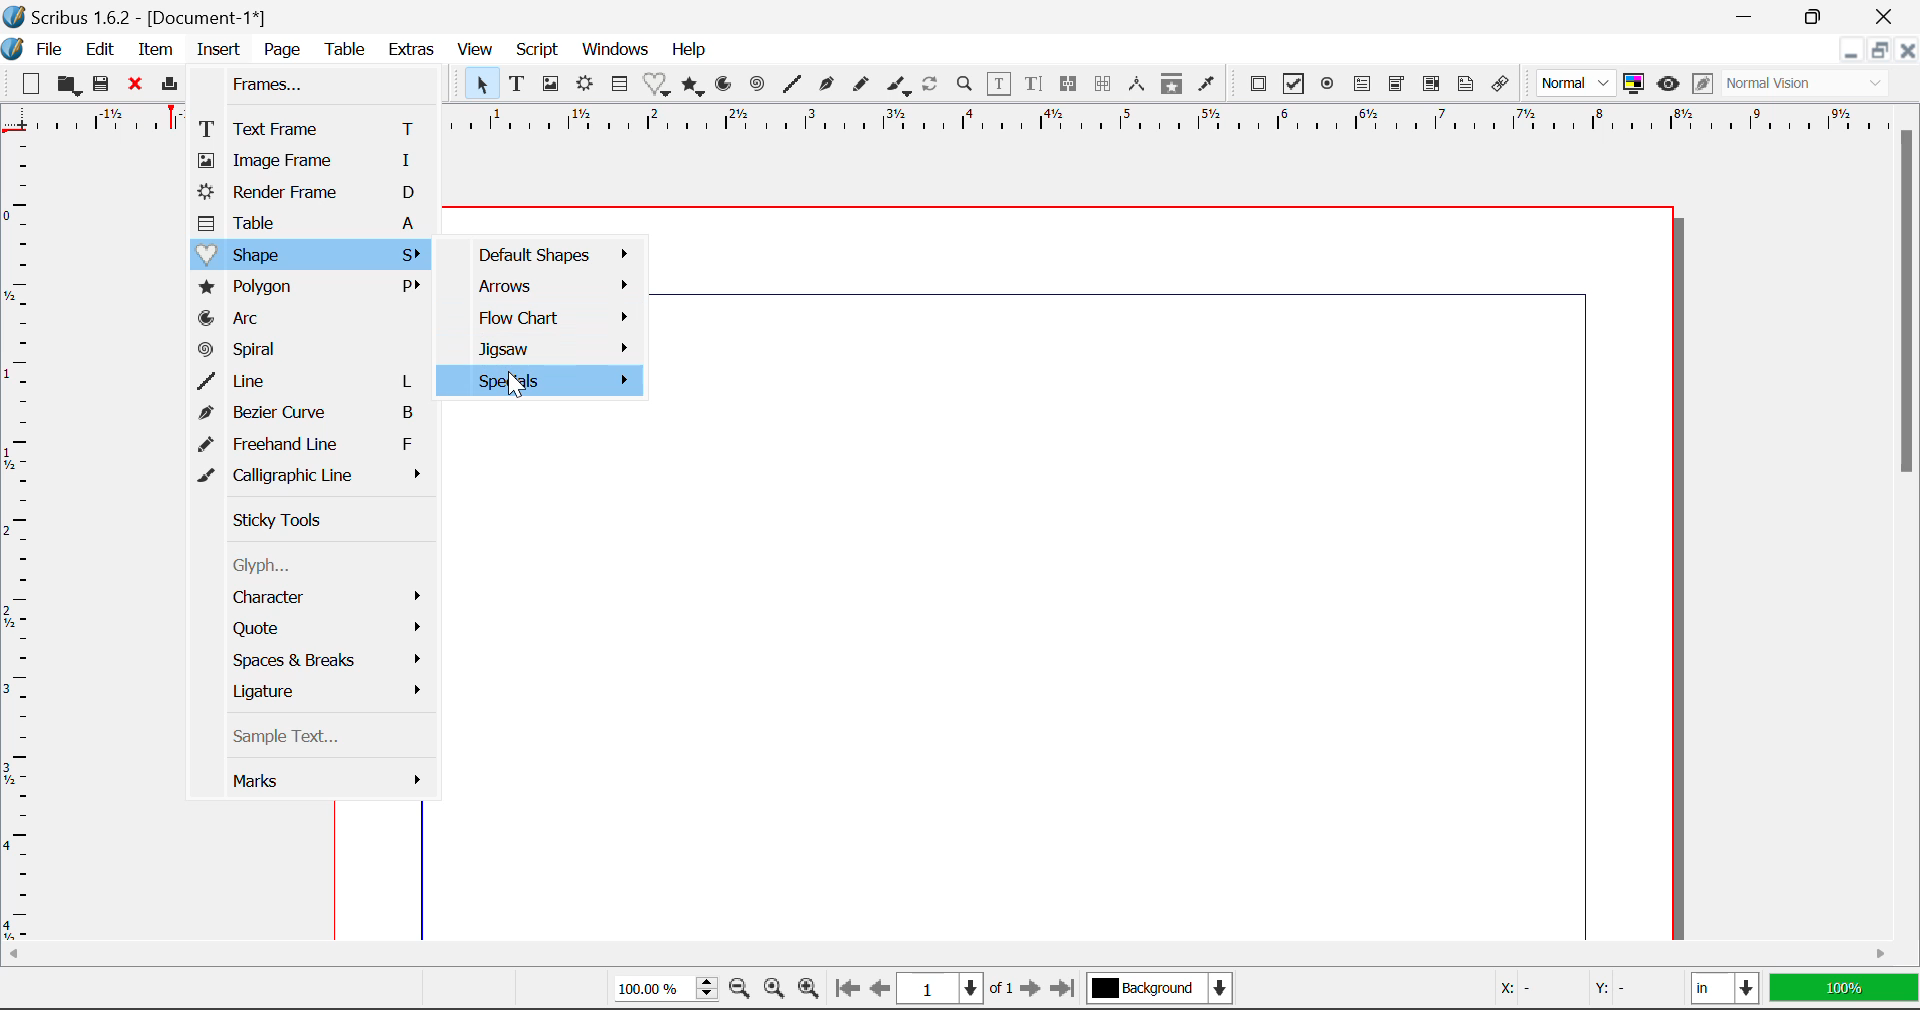  Describe the element at coordinates (1433, 86) in the screenshot. I see `Pdf List box` at that location.